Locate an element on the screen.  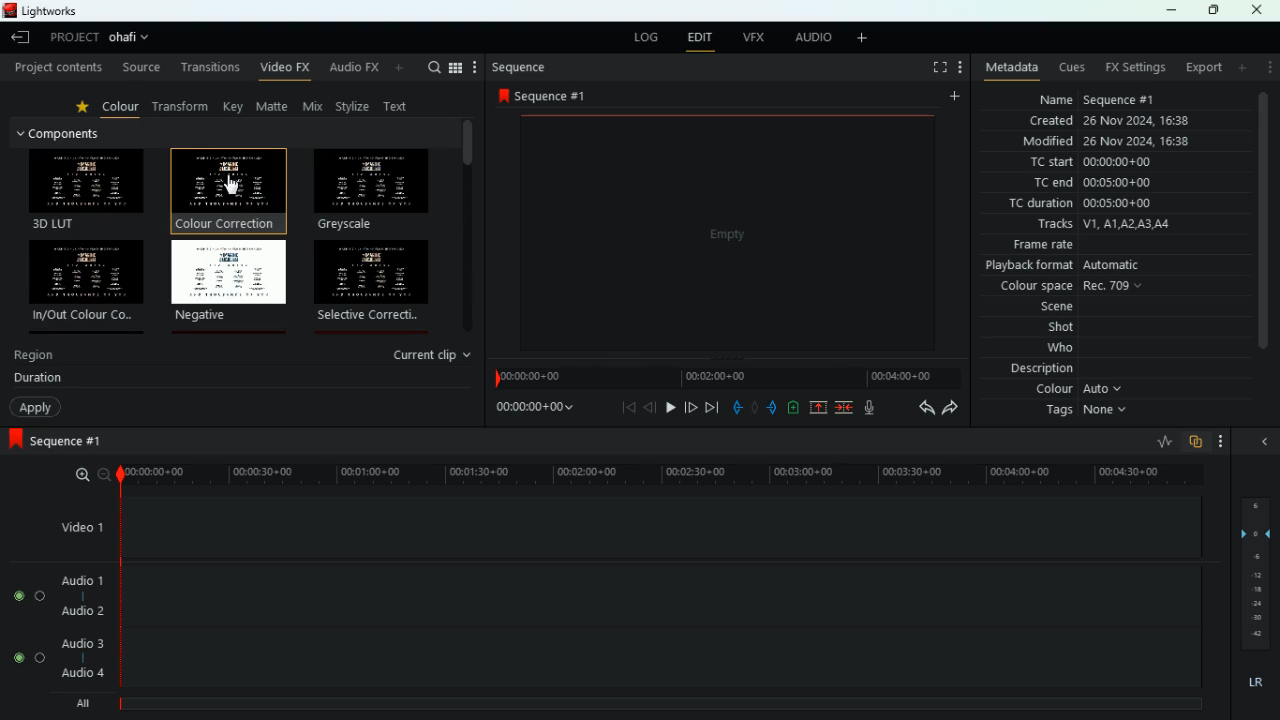
tags is located at coordinates (1090, 415).